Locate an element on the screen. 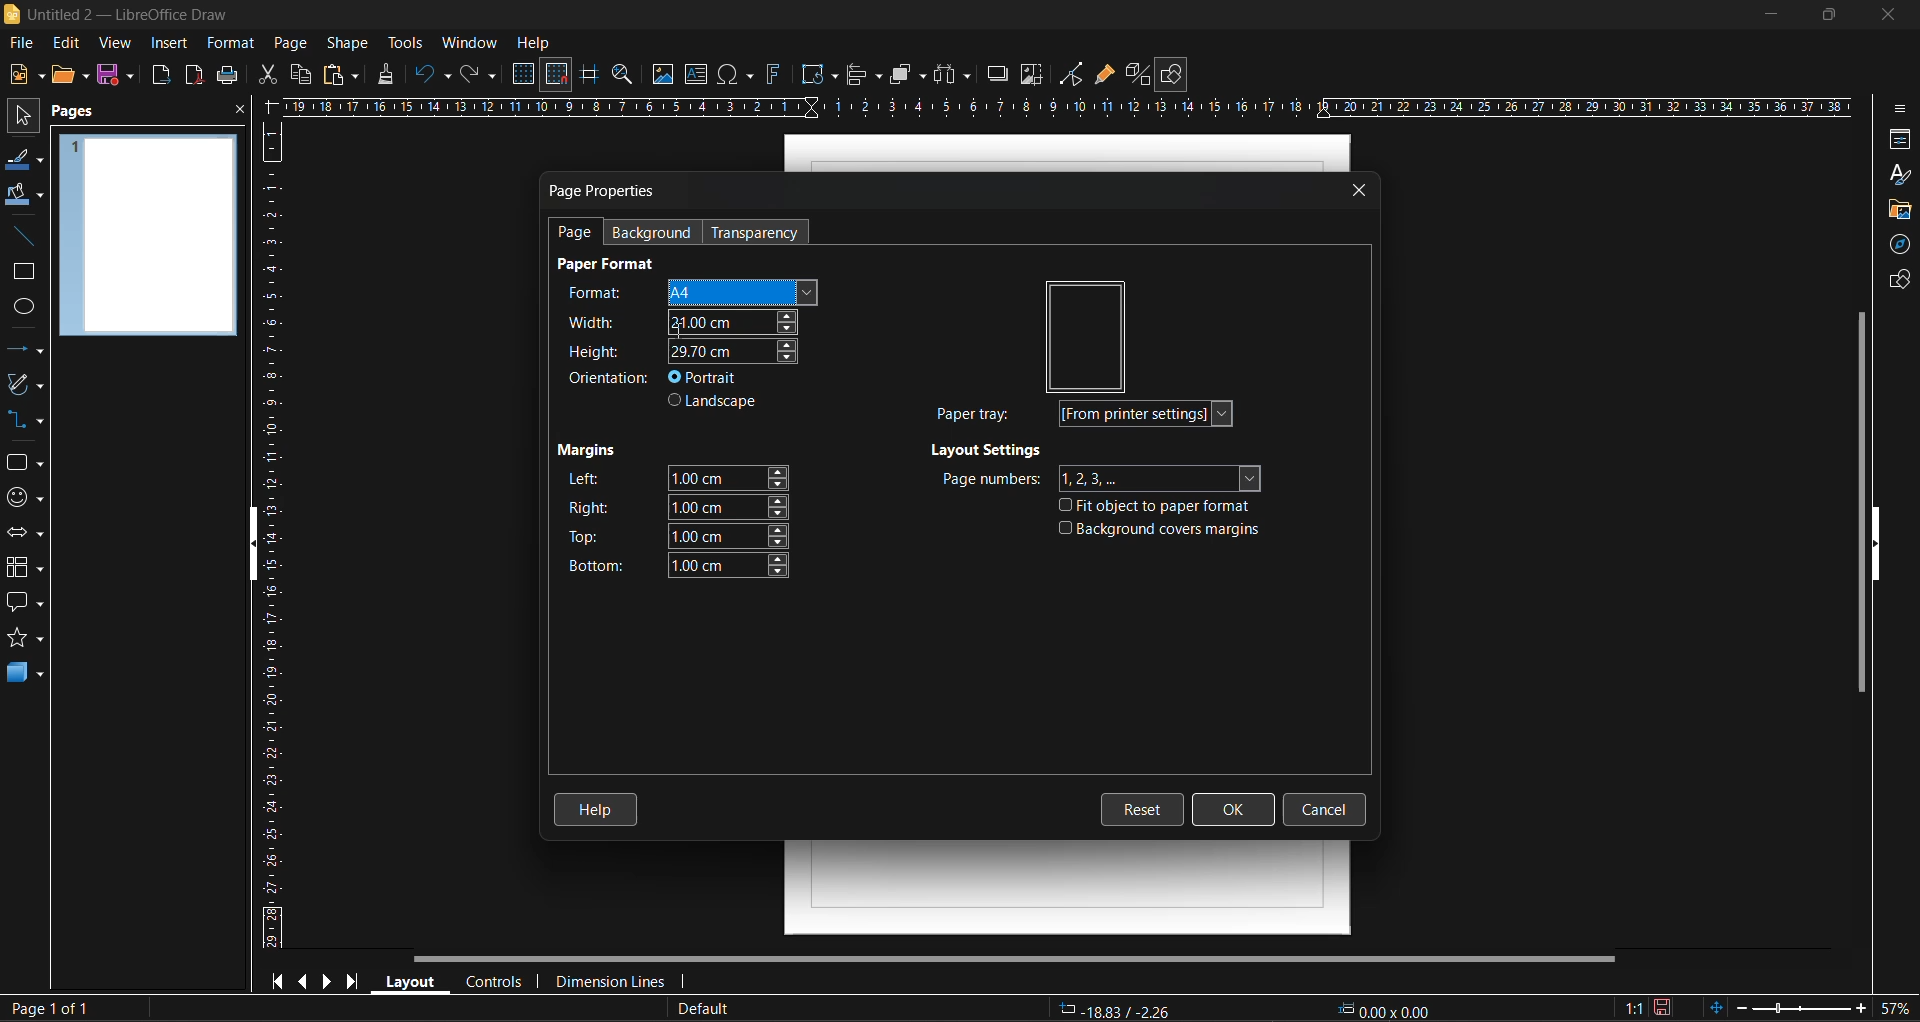 This screenshot has height=1022, width=1920. page preview is located at coordinates (148, 238).